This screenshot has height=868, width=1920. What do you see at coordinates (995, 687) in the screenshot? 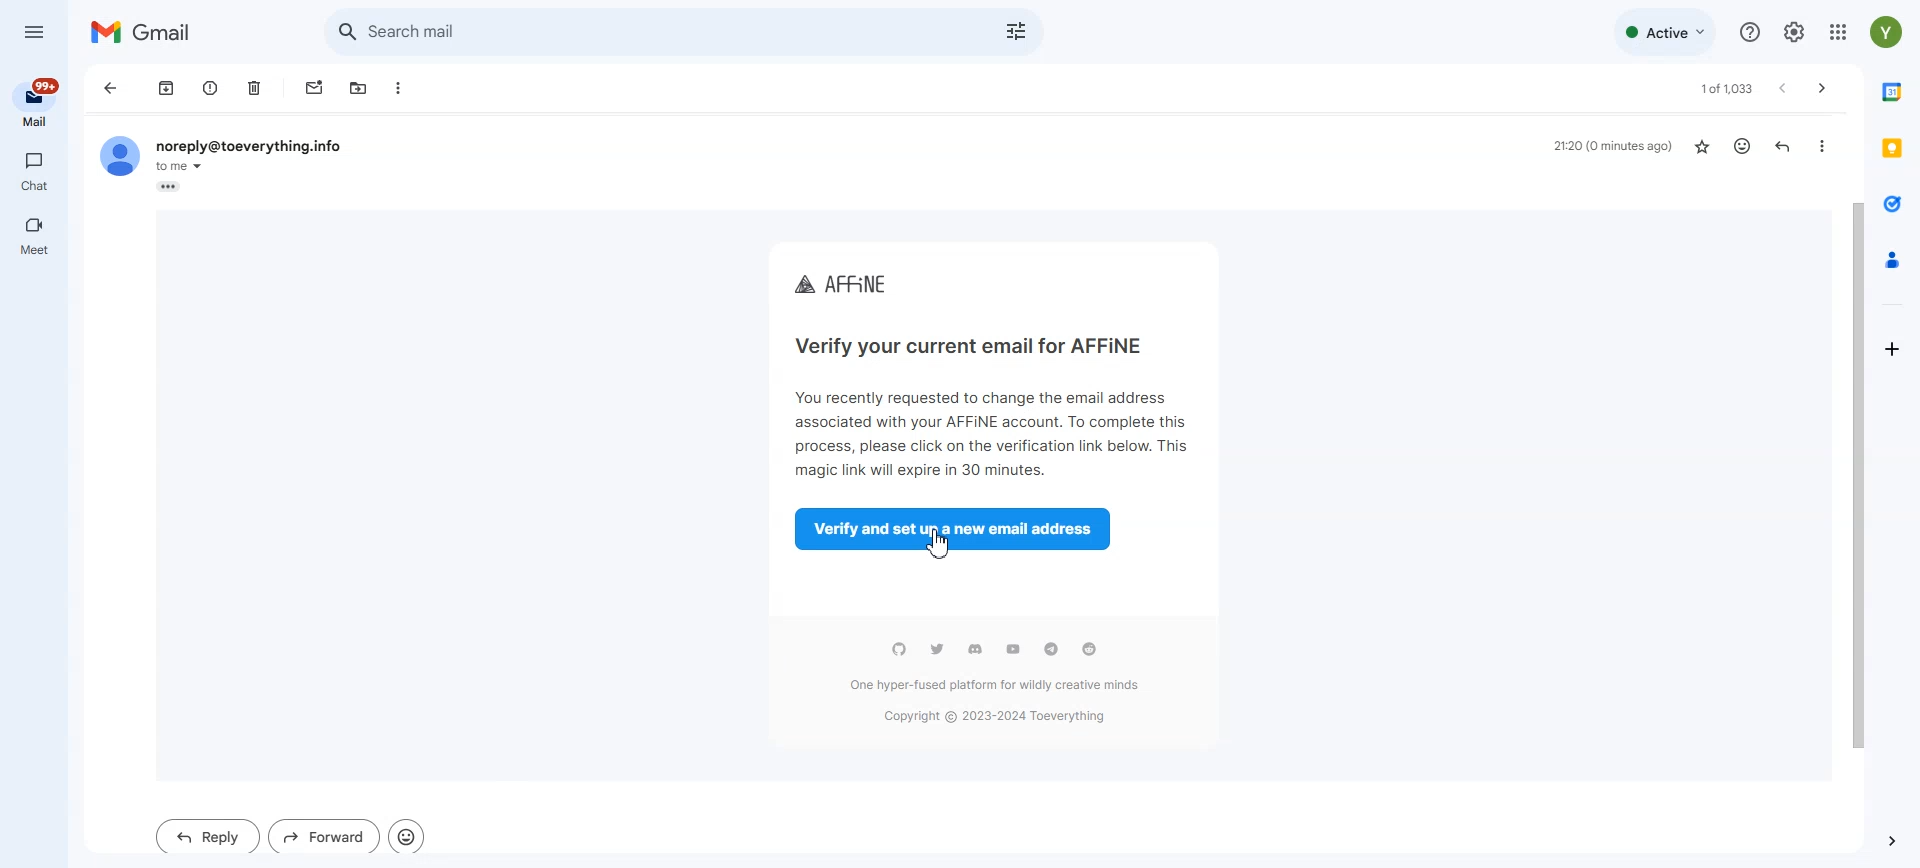
I see `one hyper fused` at bounding box center [995, 687].